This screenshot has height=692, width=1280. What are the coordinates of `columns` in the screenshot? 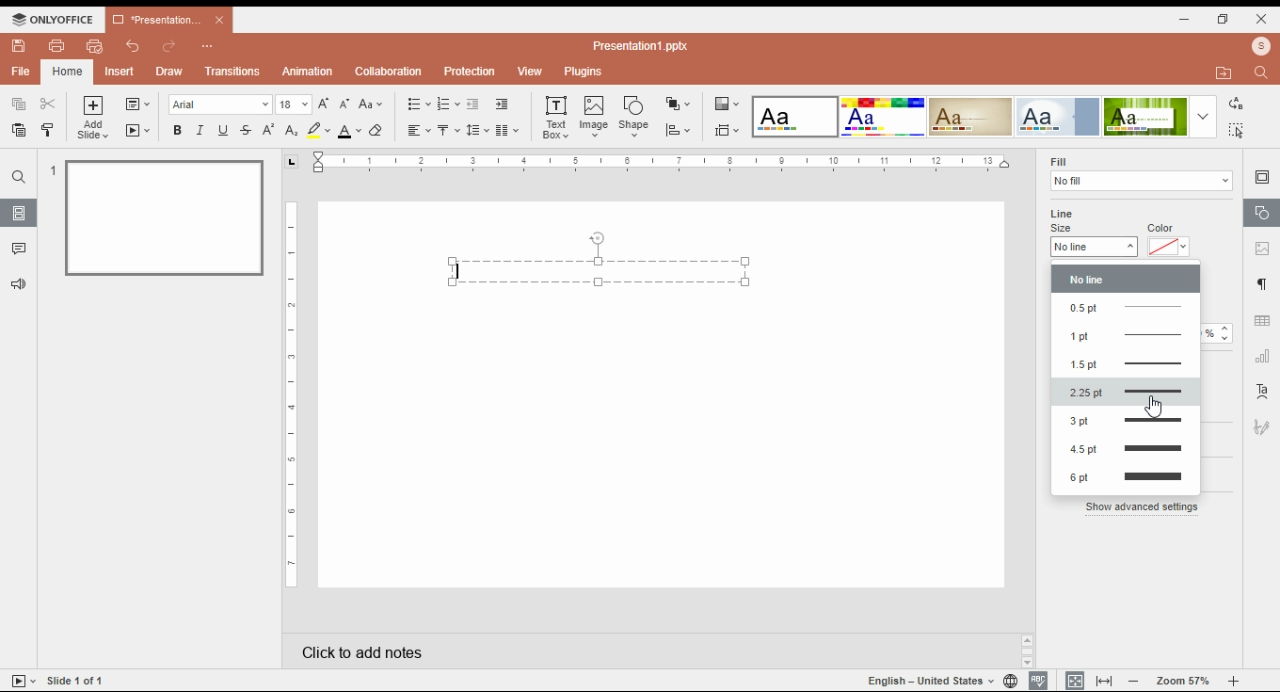 It's located at (509, 130).